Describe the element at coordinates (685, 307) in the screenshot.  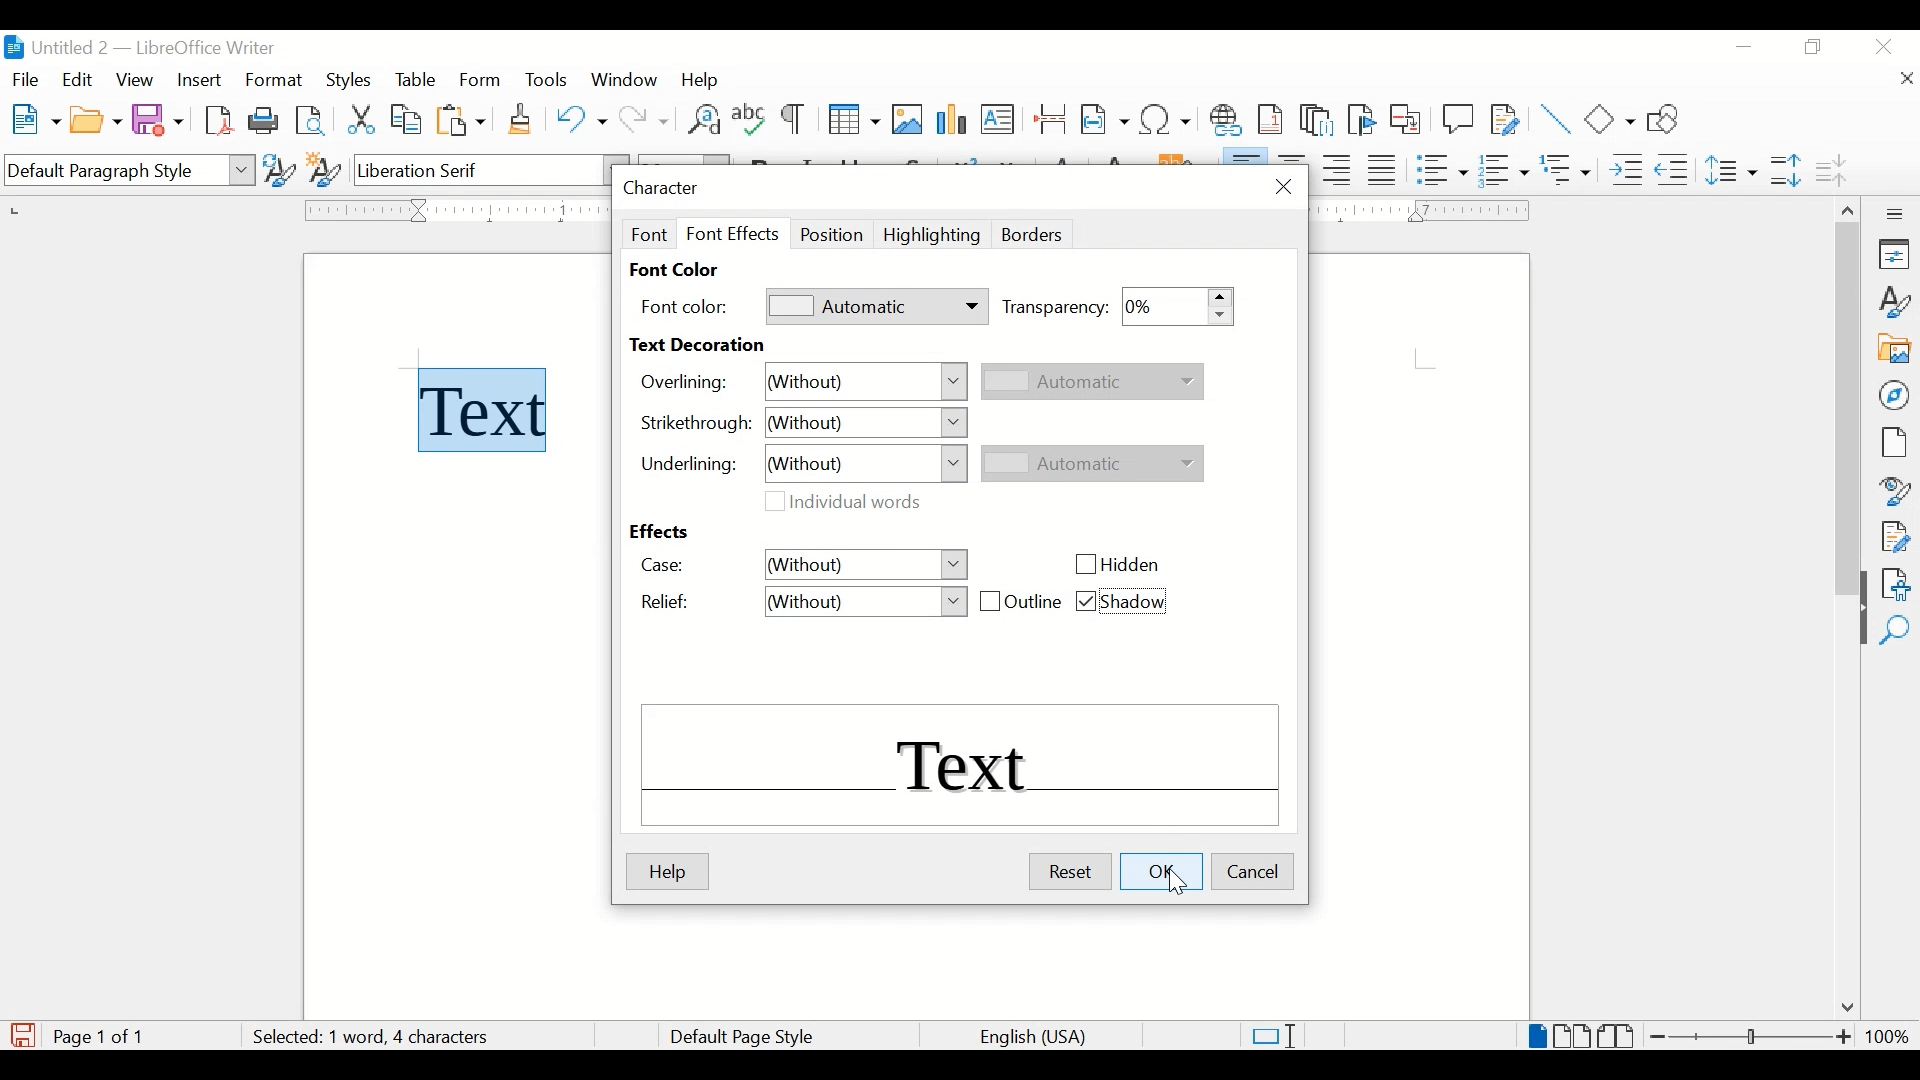
I see `font color:` at that location.